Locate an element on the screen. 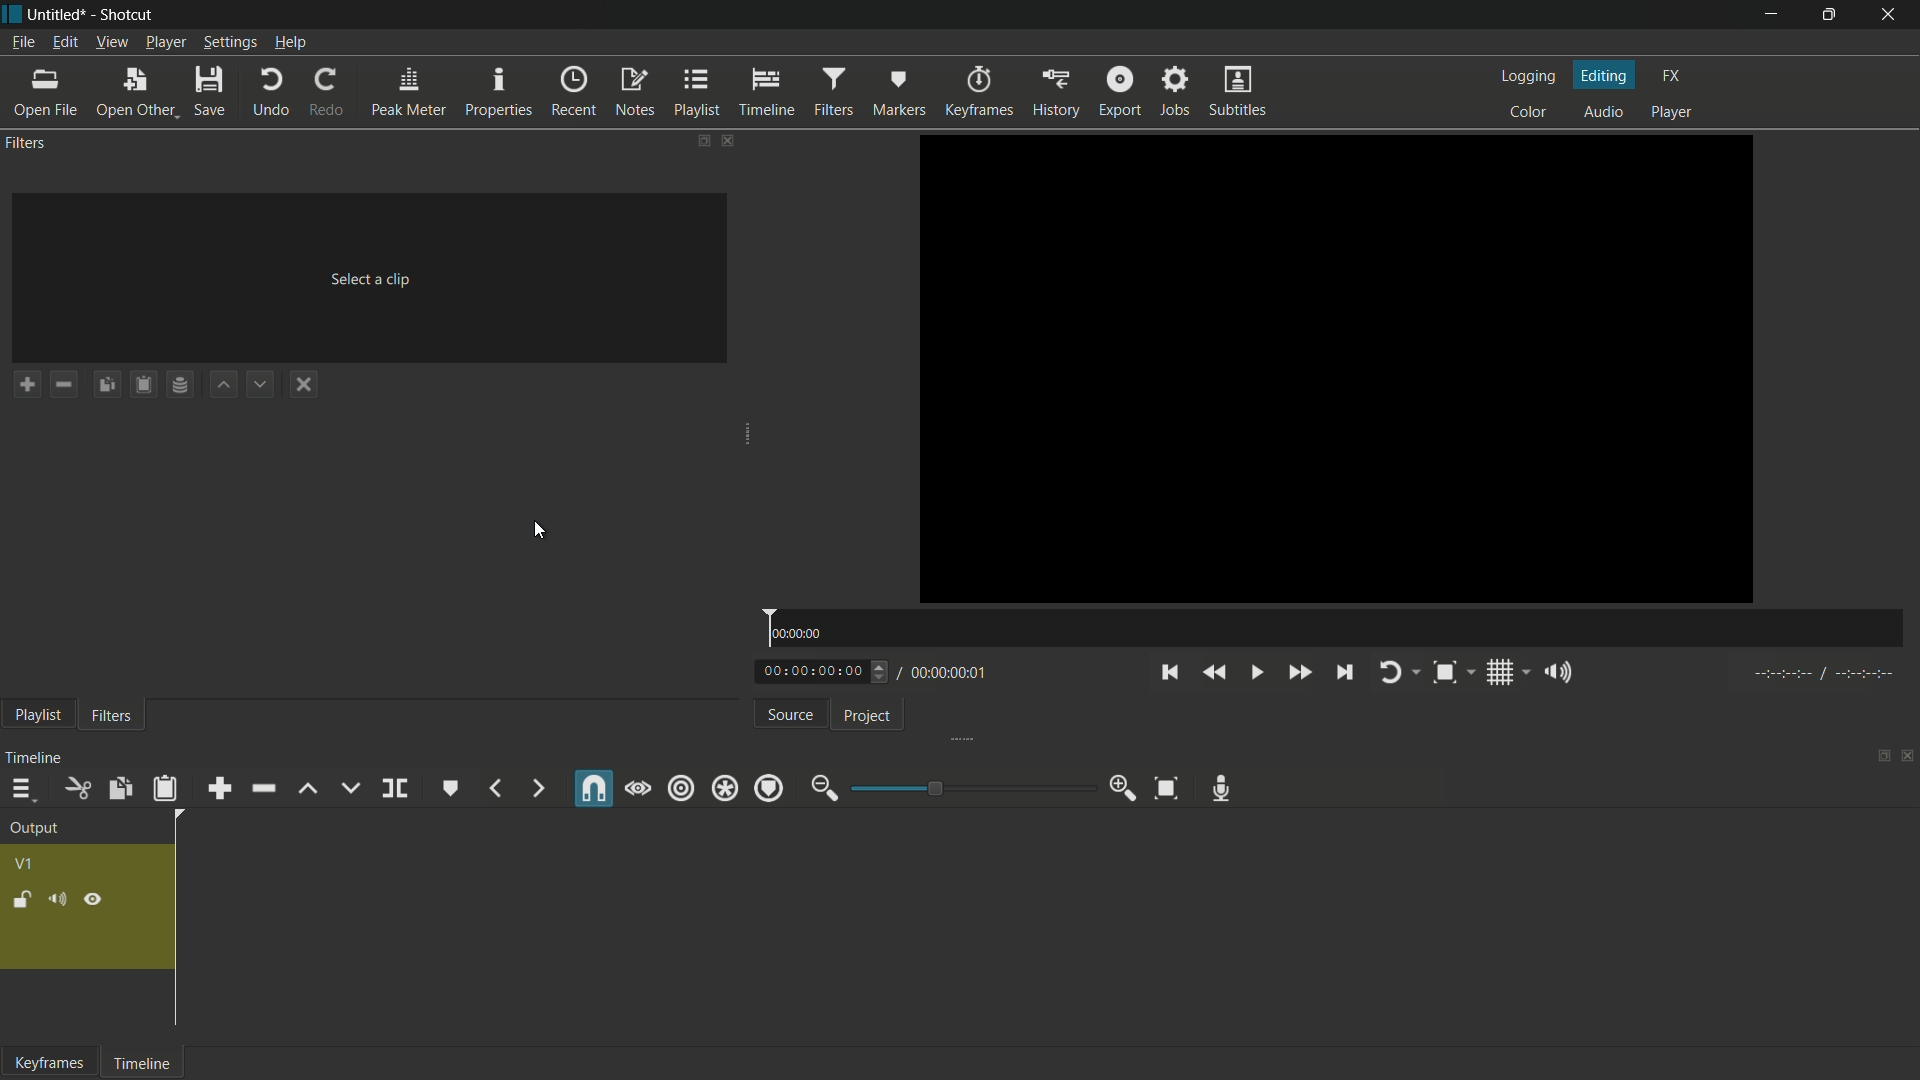 The image size is (1920, 1080). toggle grid is located at coordinates (1502, 673).